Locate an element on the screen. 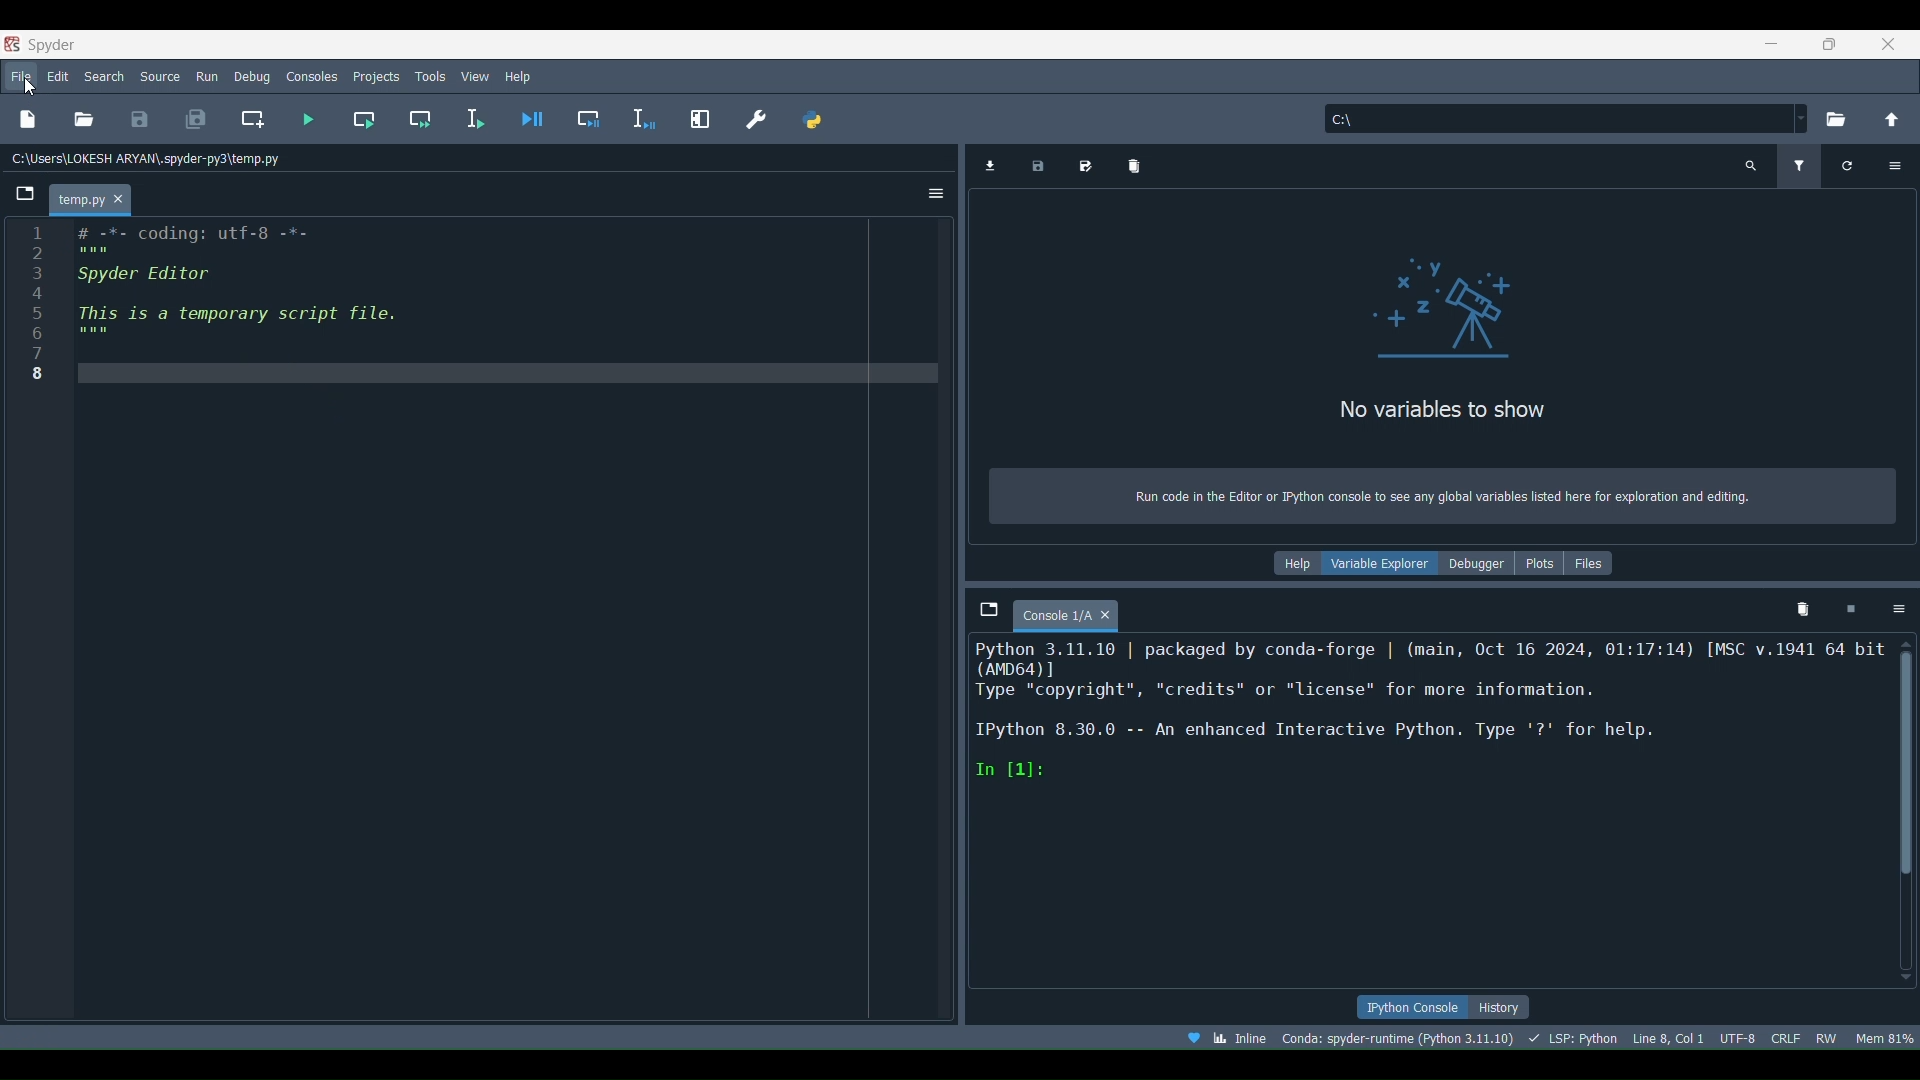 The image size is (1920, 1080). View is located at coordinates (476, 76).